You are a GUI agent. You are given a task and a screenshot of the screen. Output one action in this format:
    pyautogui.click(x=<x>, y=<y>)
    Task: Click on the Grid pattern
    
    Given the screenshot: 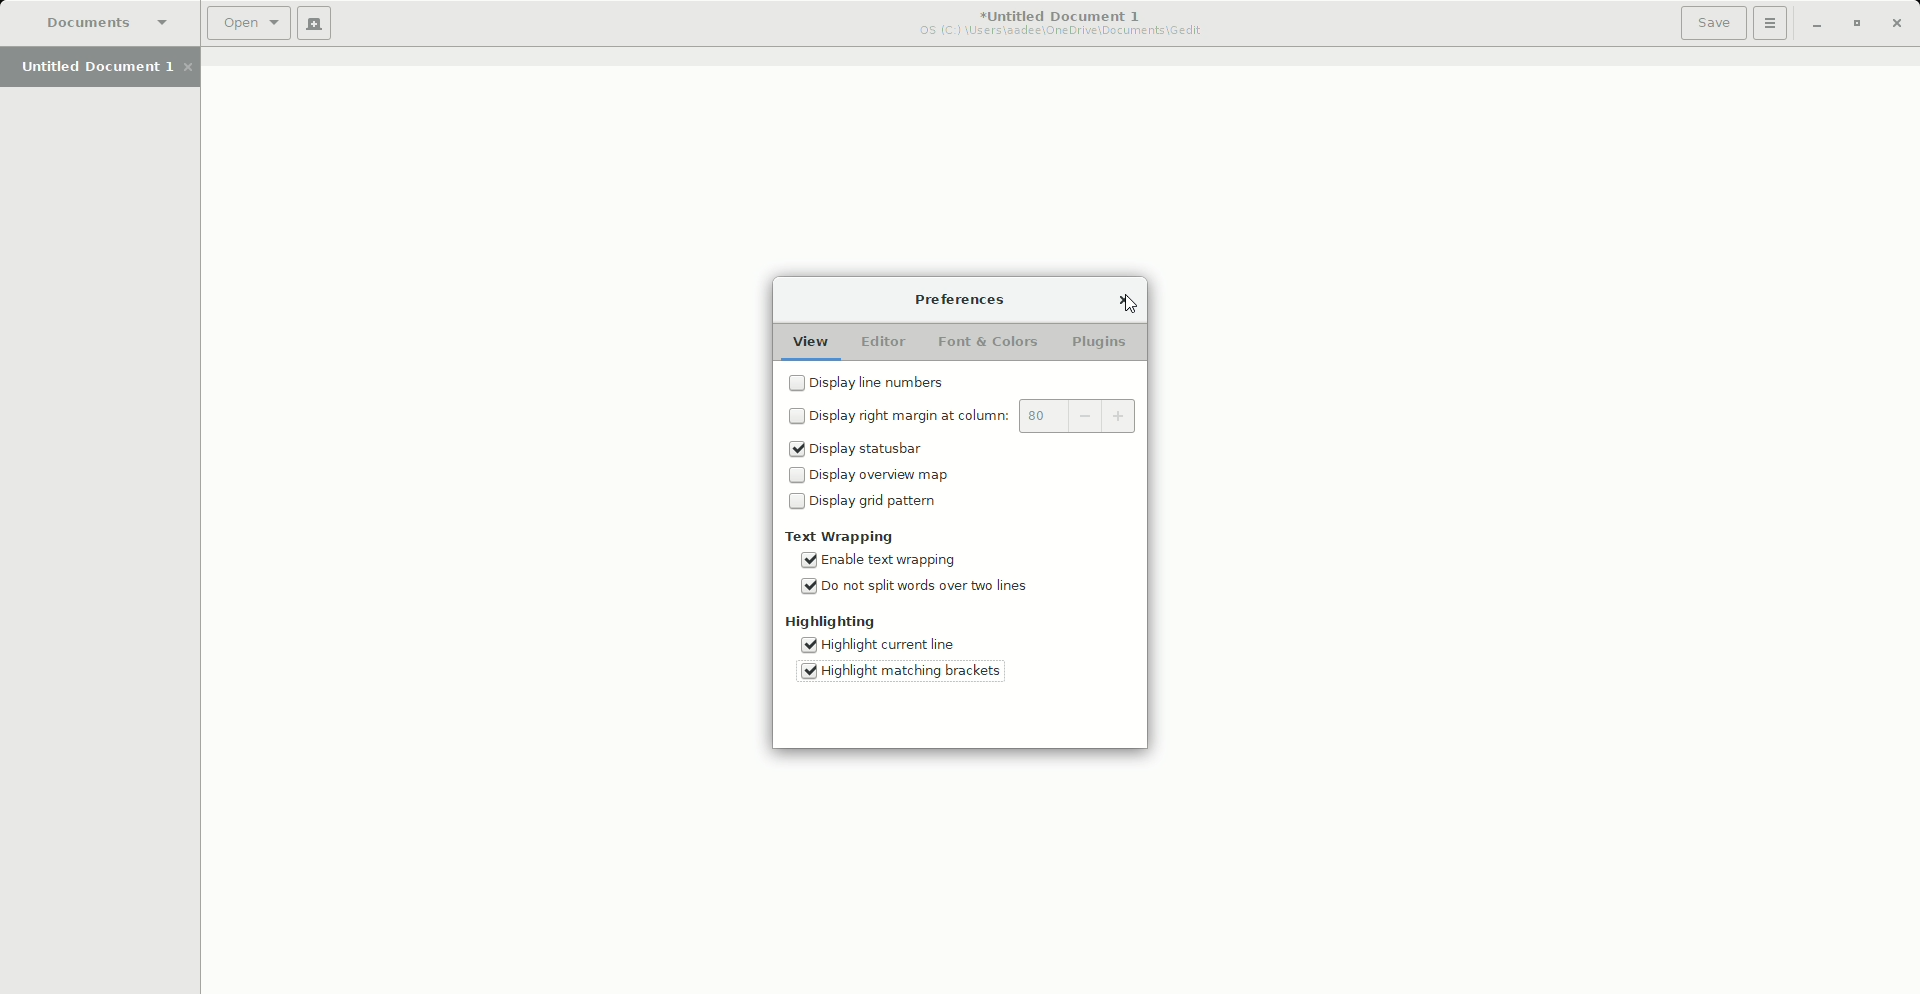 What is the action you would take?
    pyautogui.click(x=862, y=506)
    